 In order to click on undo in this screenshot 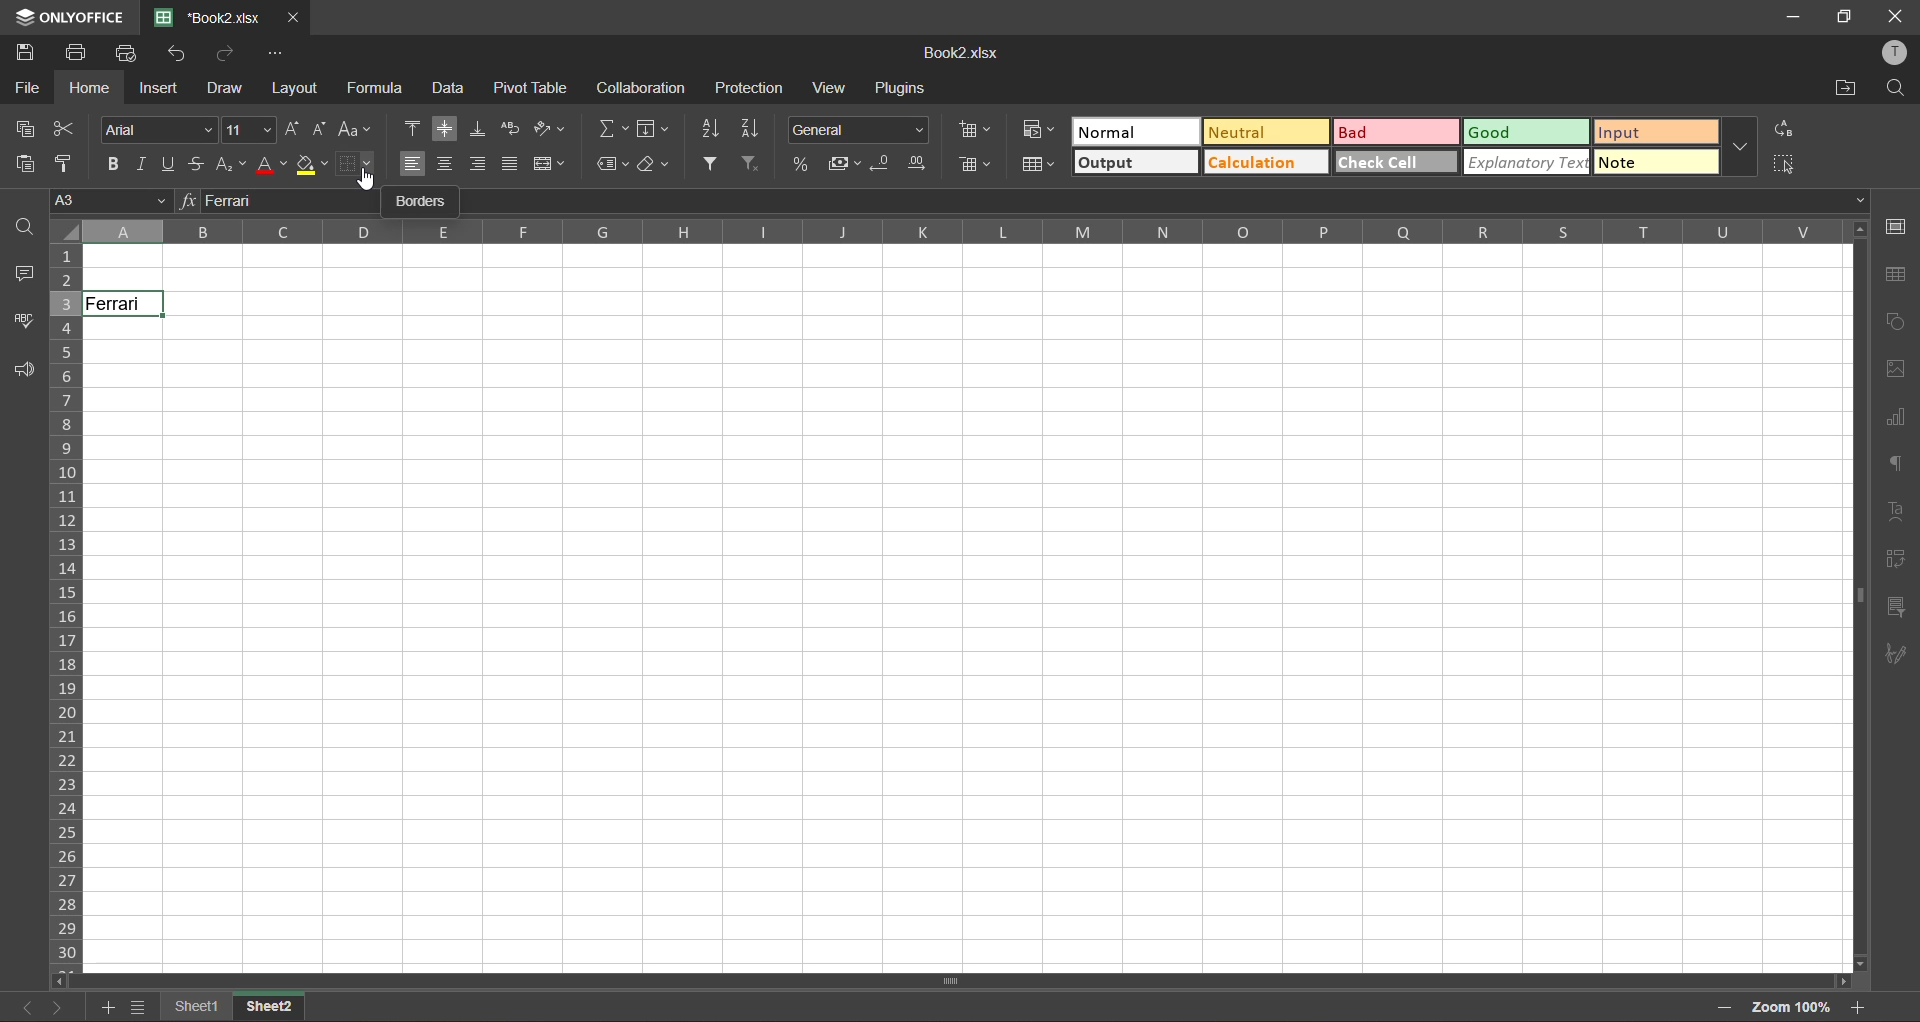, I will do `click(178, 55)`.